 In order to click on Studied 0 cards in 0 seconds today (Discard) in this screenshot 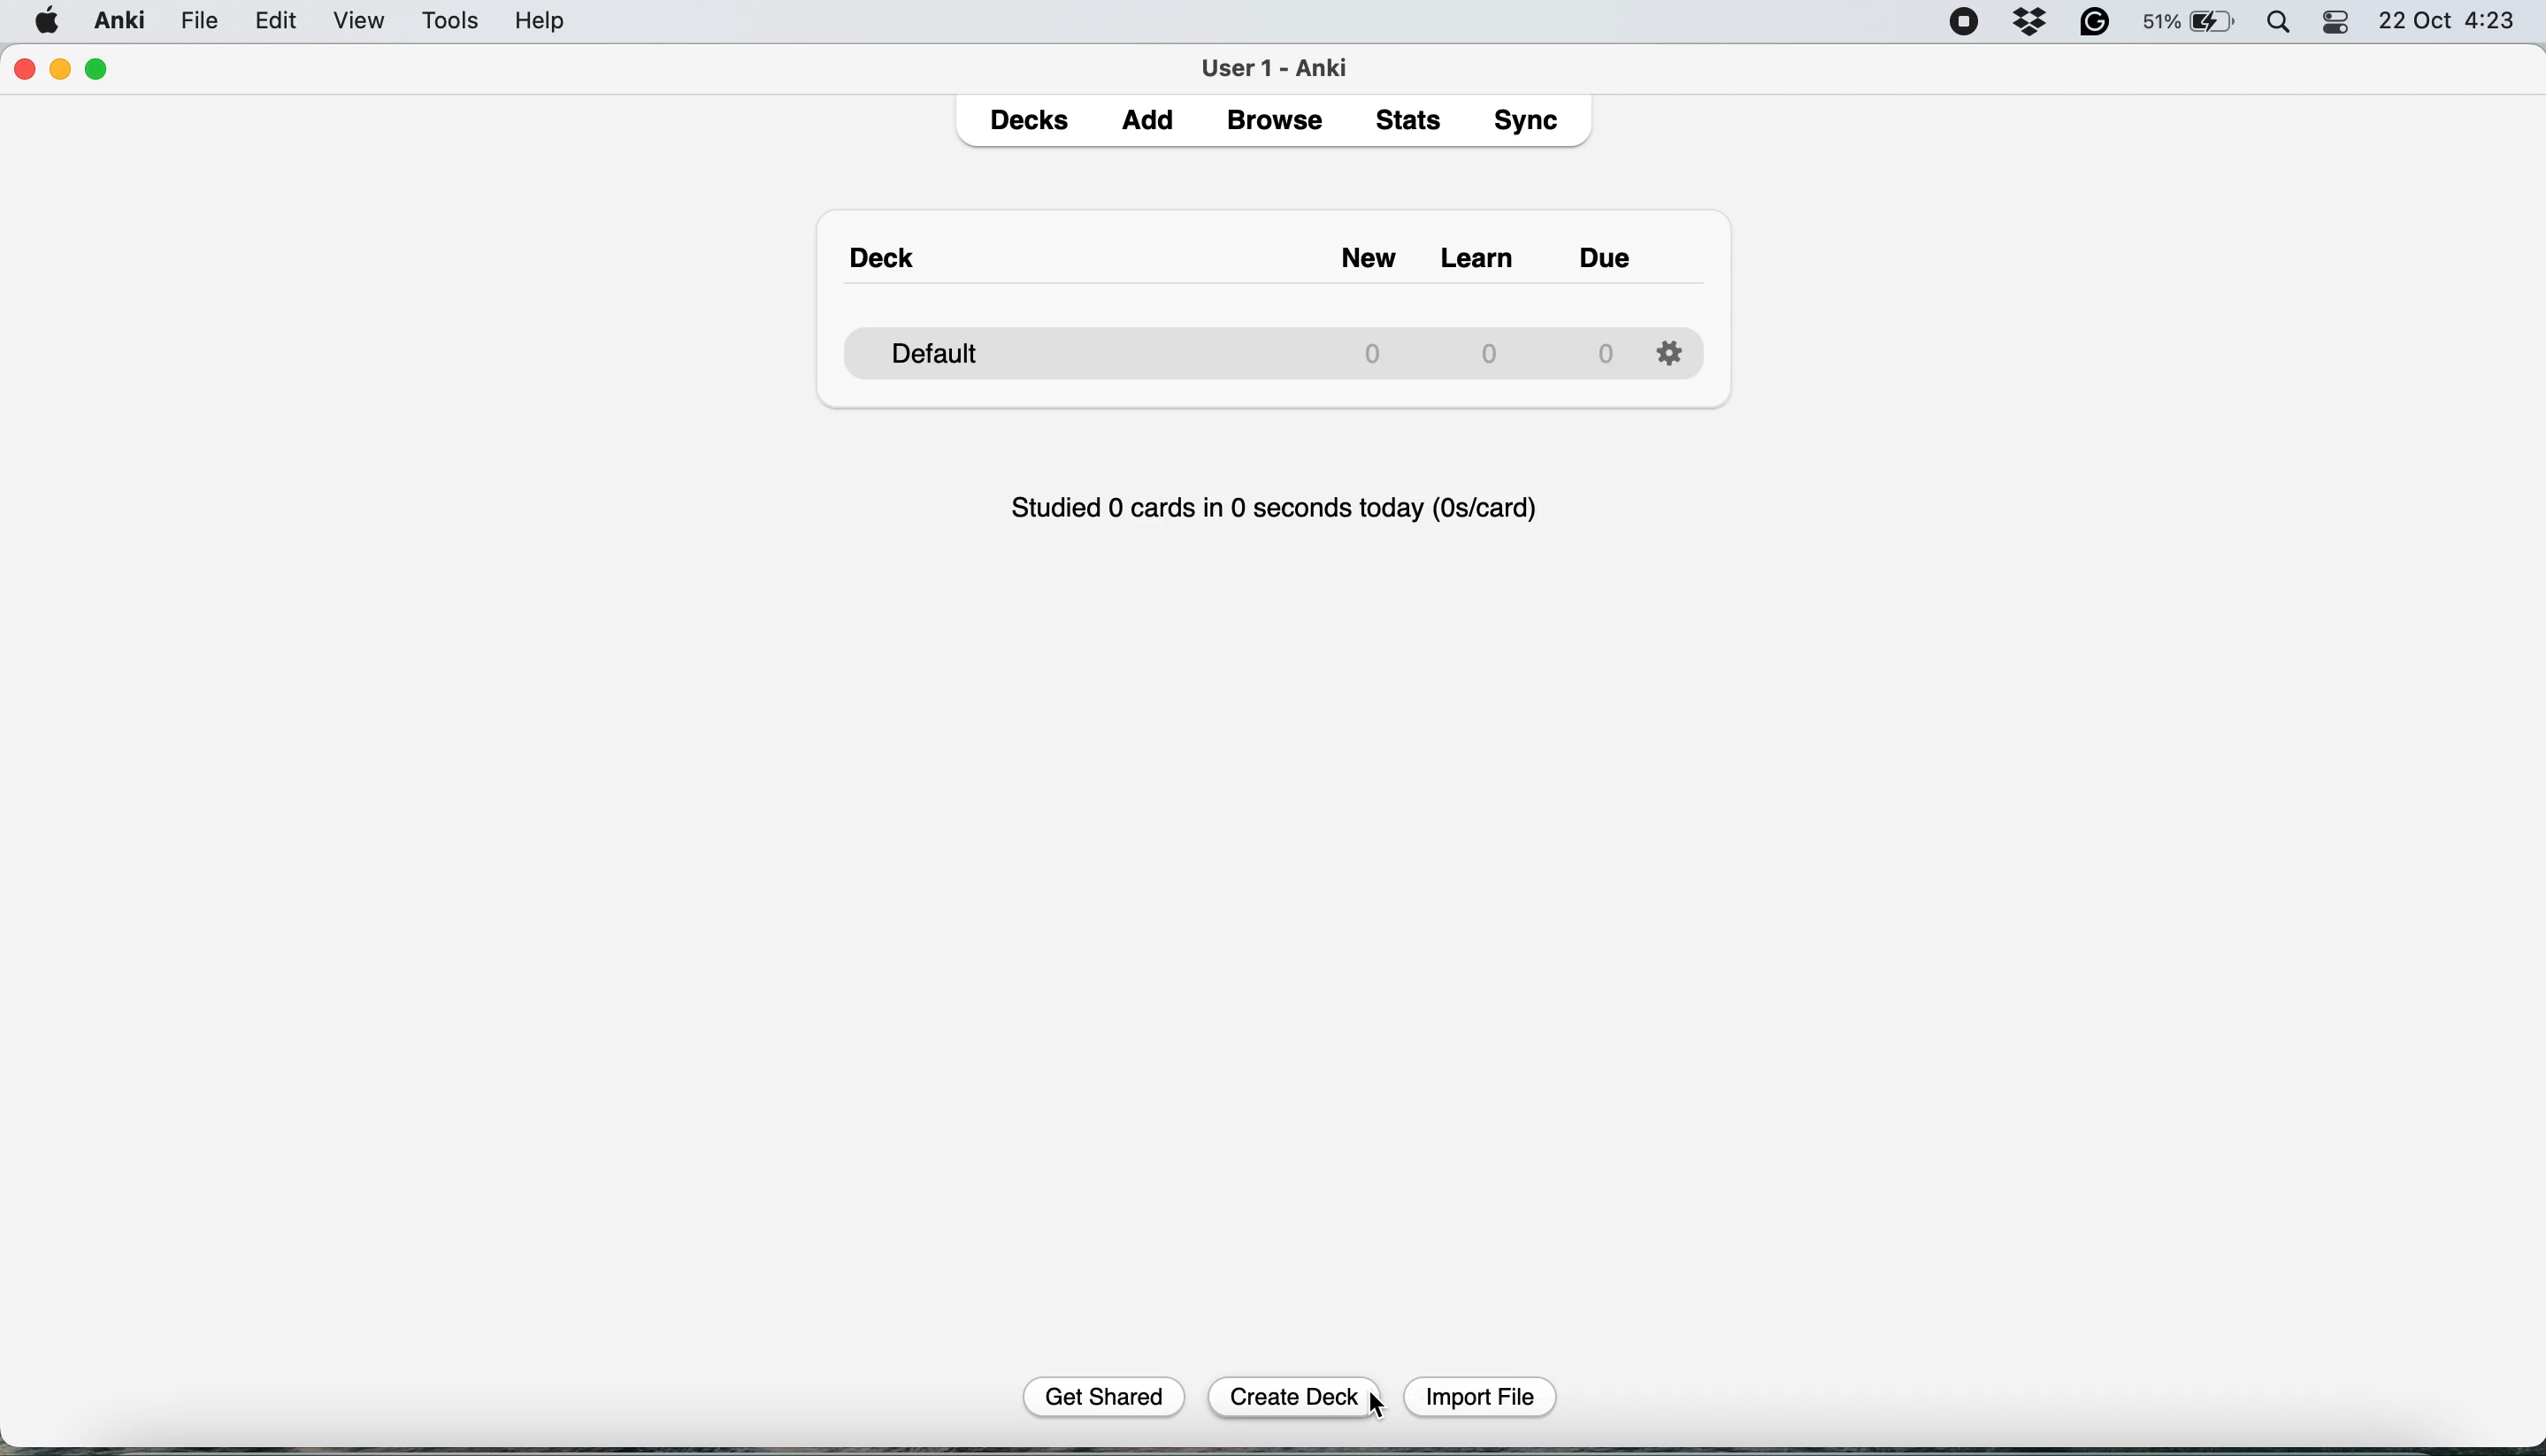, I will do `click(1277, 505)`.